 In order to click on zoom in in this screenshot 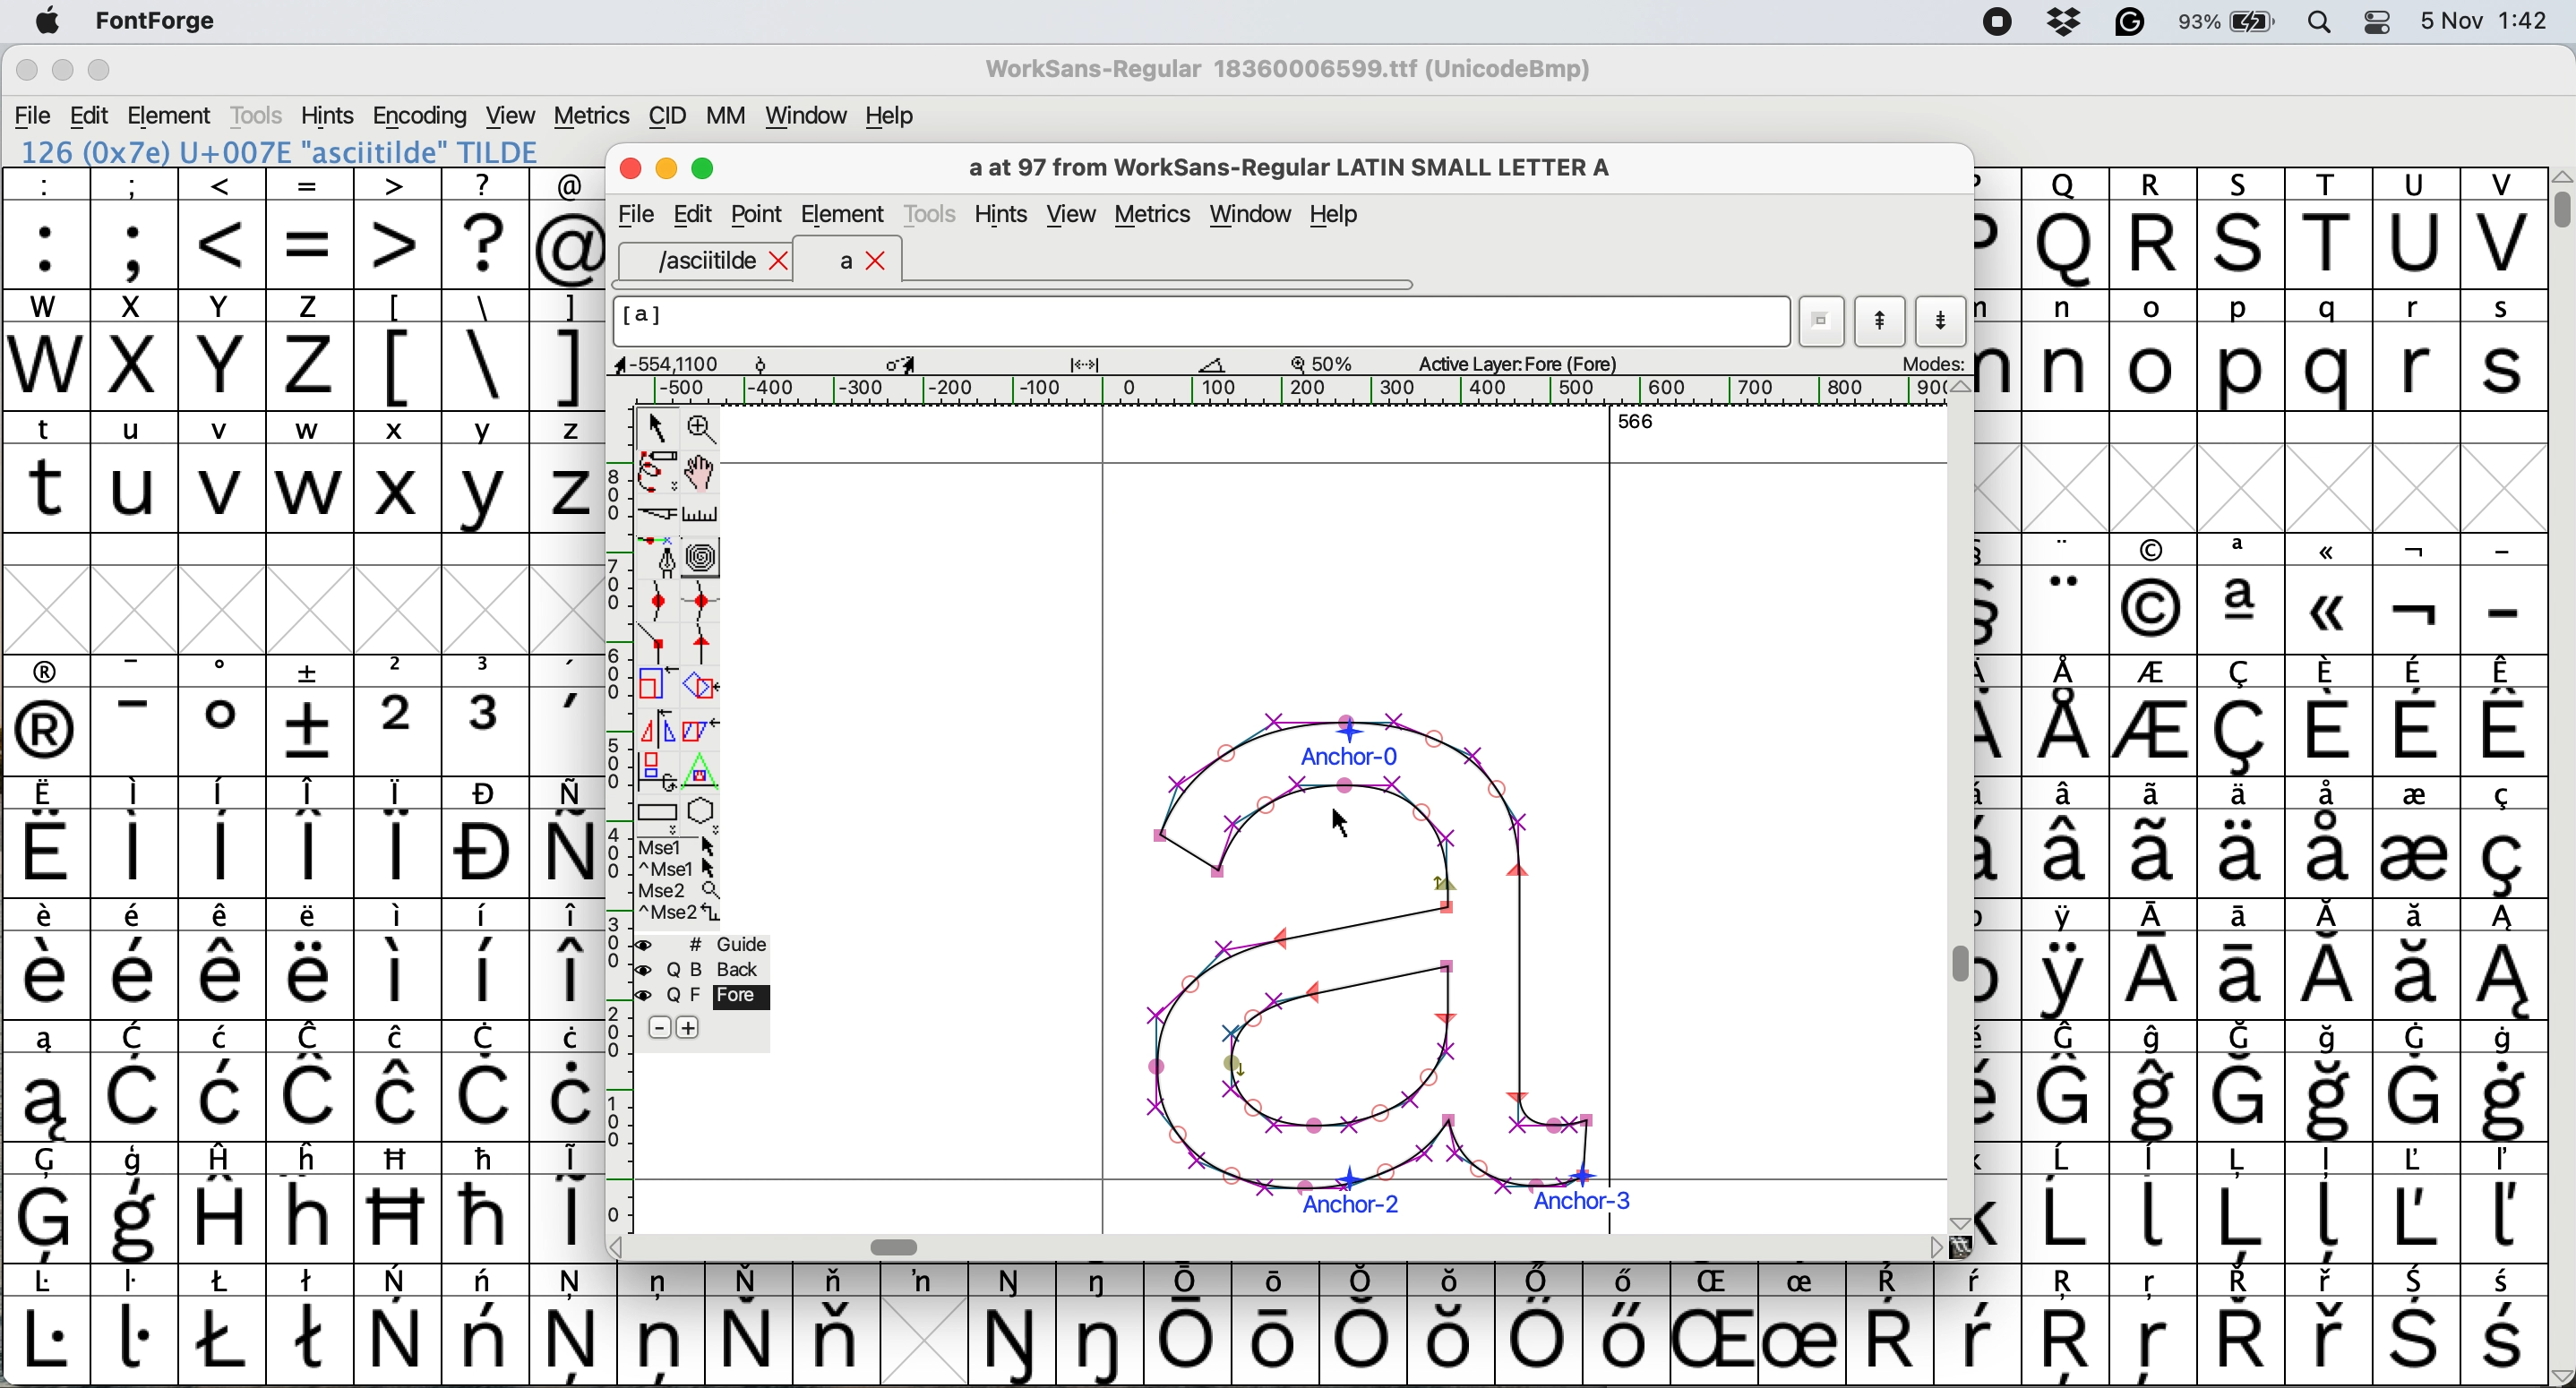, I will do `click(706, 431)`.